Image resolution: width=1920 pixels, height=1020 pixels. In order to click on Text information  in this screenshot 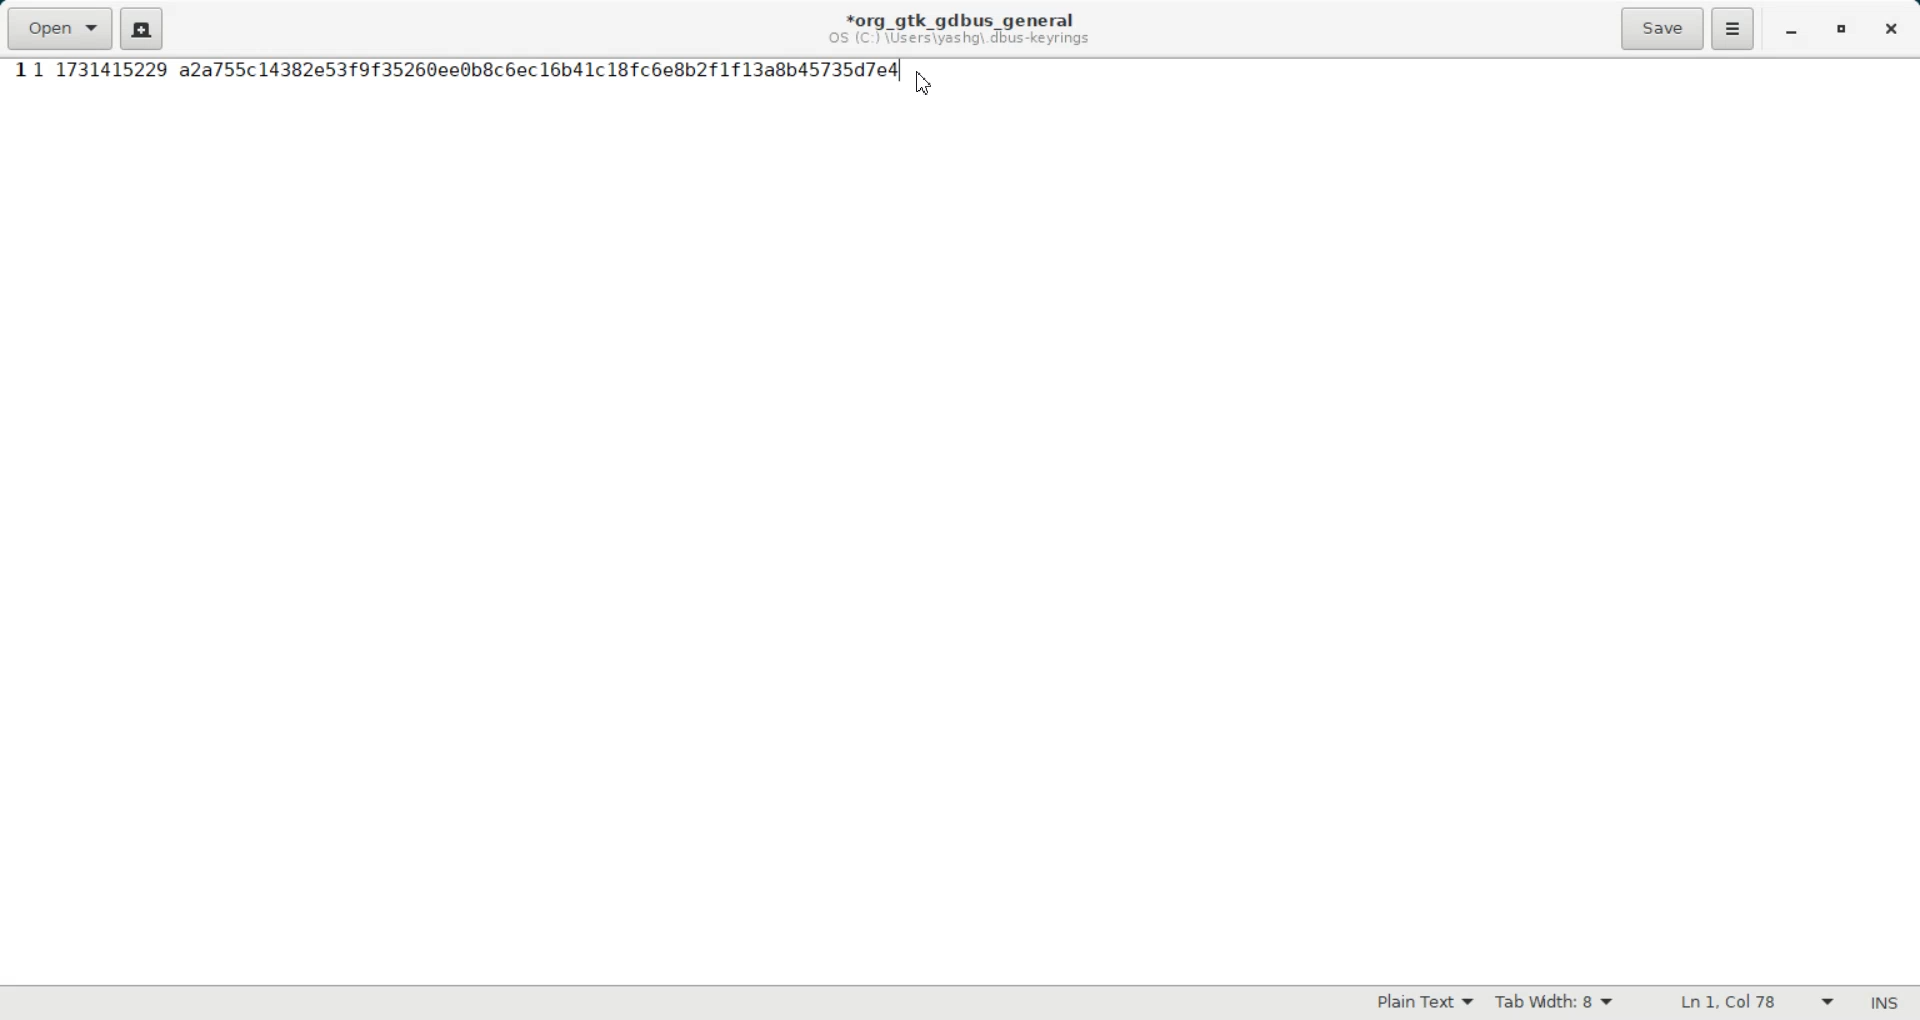, I will do `click(959, 28)`.